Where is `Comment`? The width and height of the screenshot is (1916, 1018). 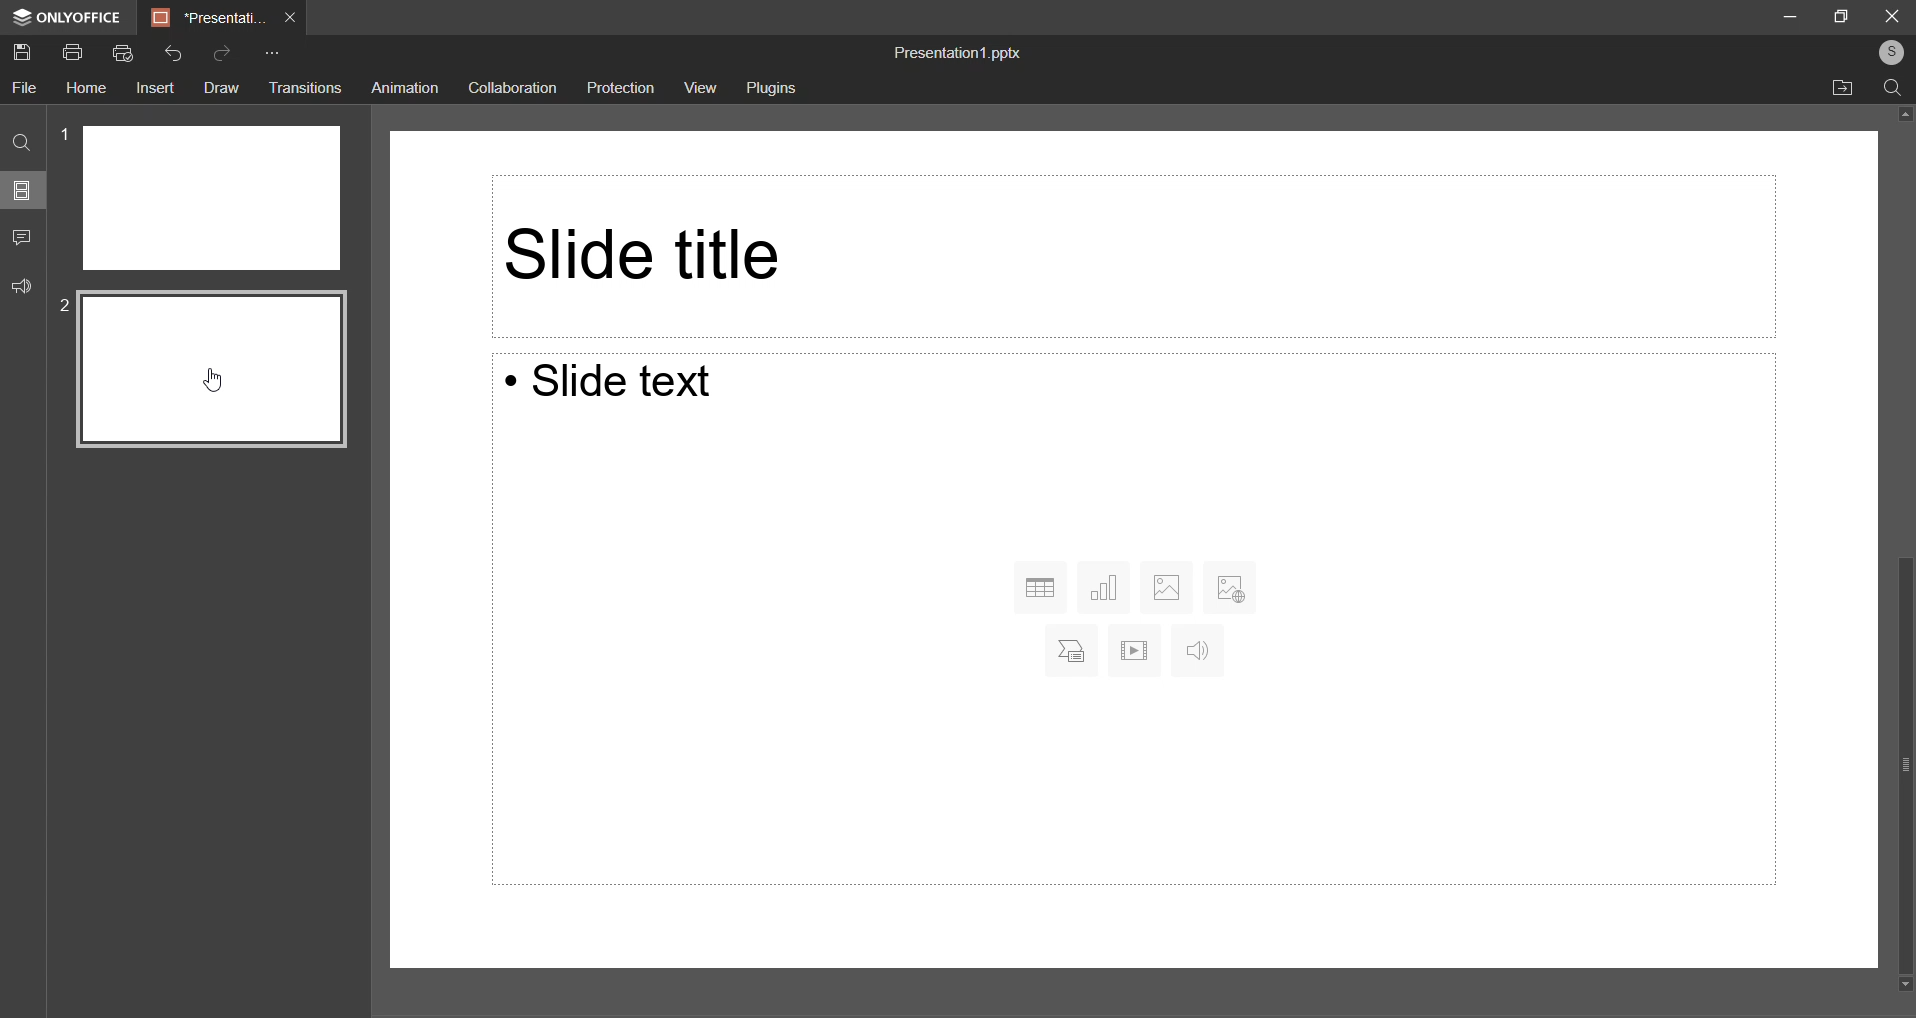
Comment is located at coordinates (26, 237).